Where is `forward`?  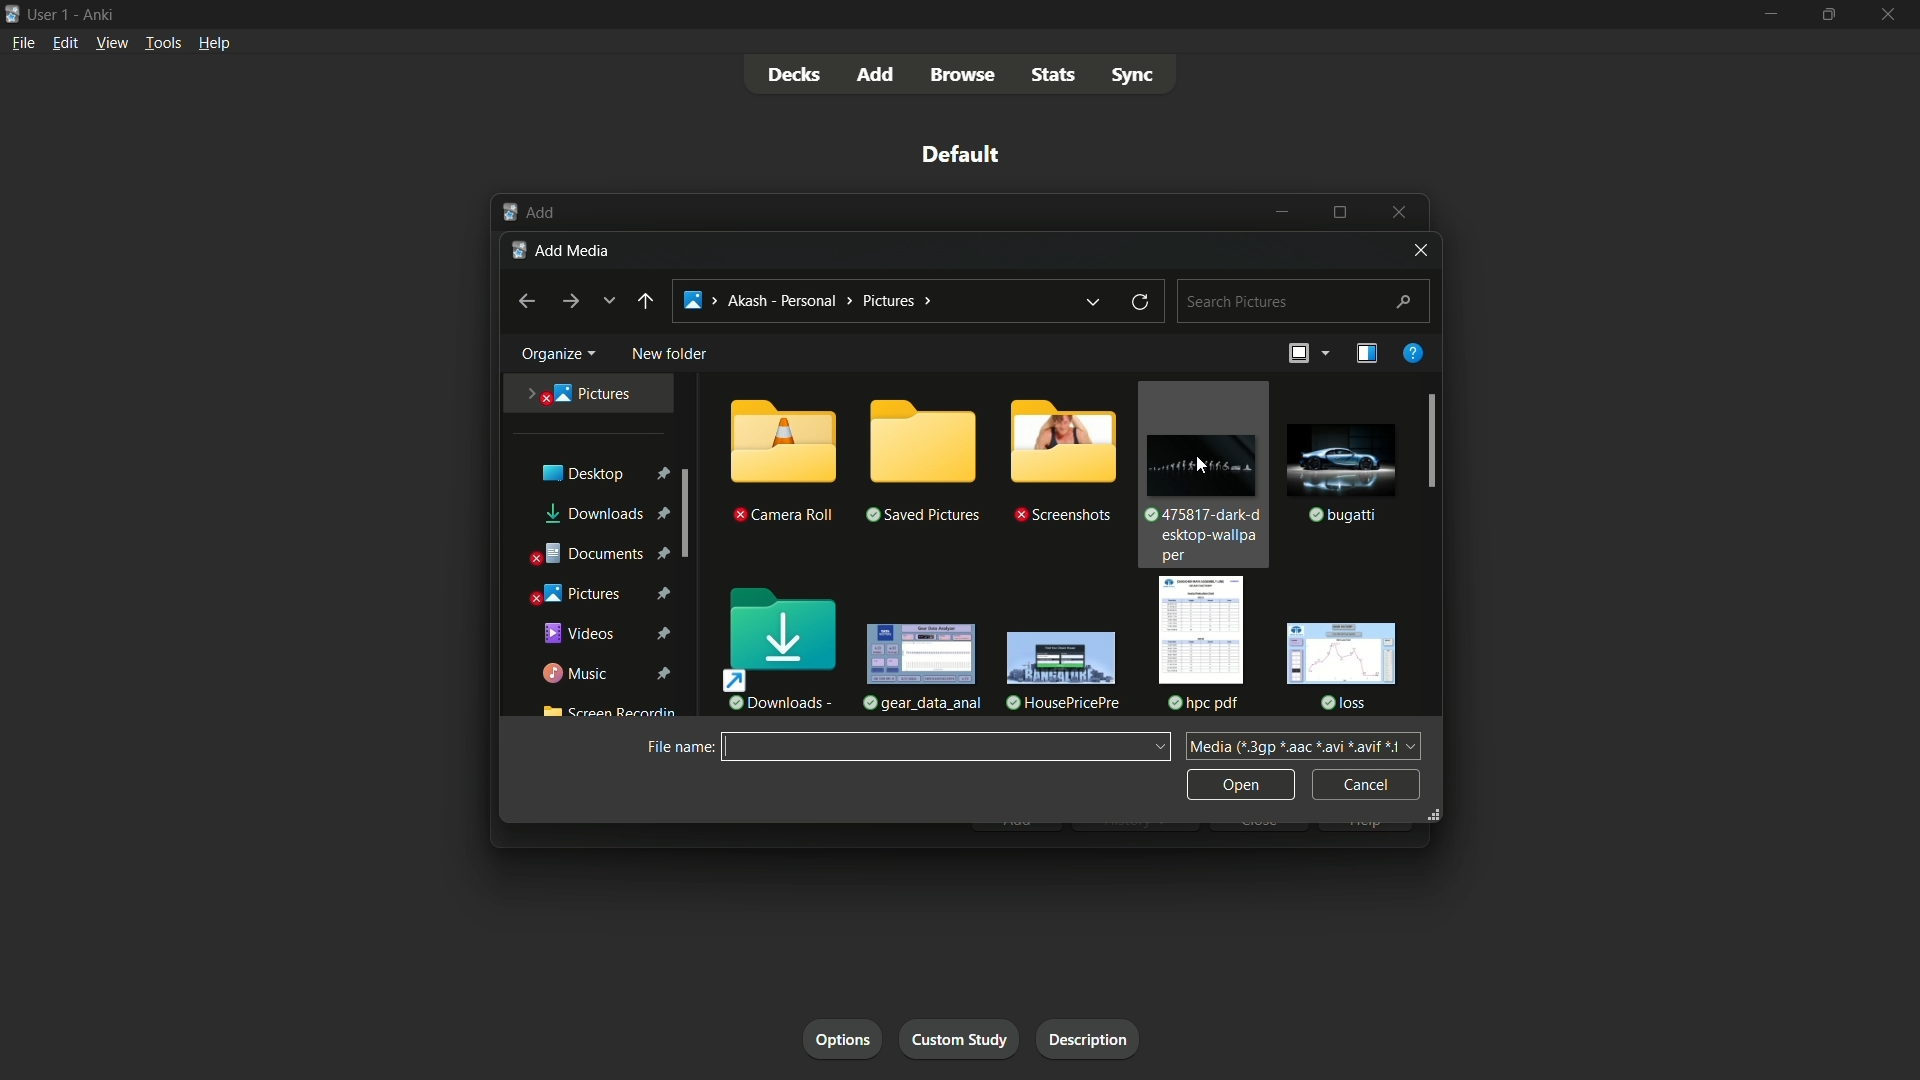 forward is located at coordinates (567, 301).